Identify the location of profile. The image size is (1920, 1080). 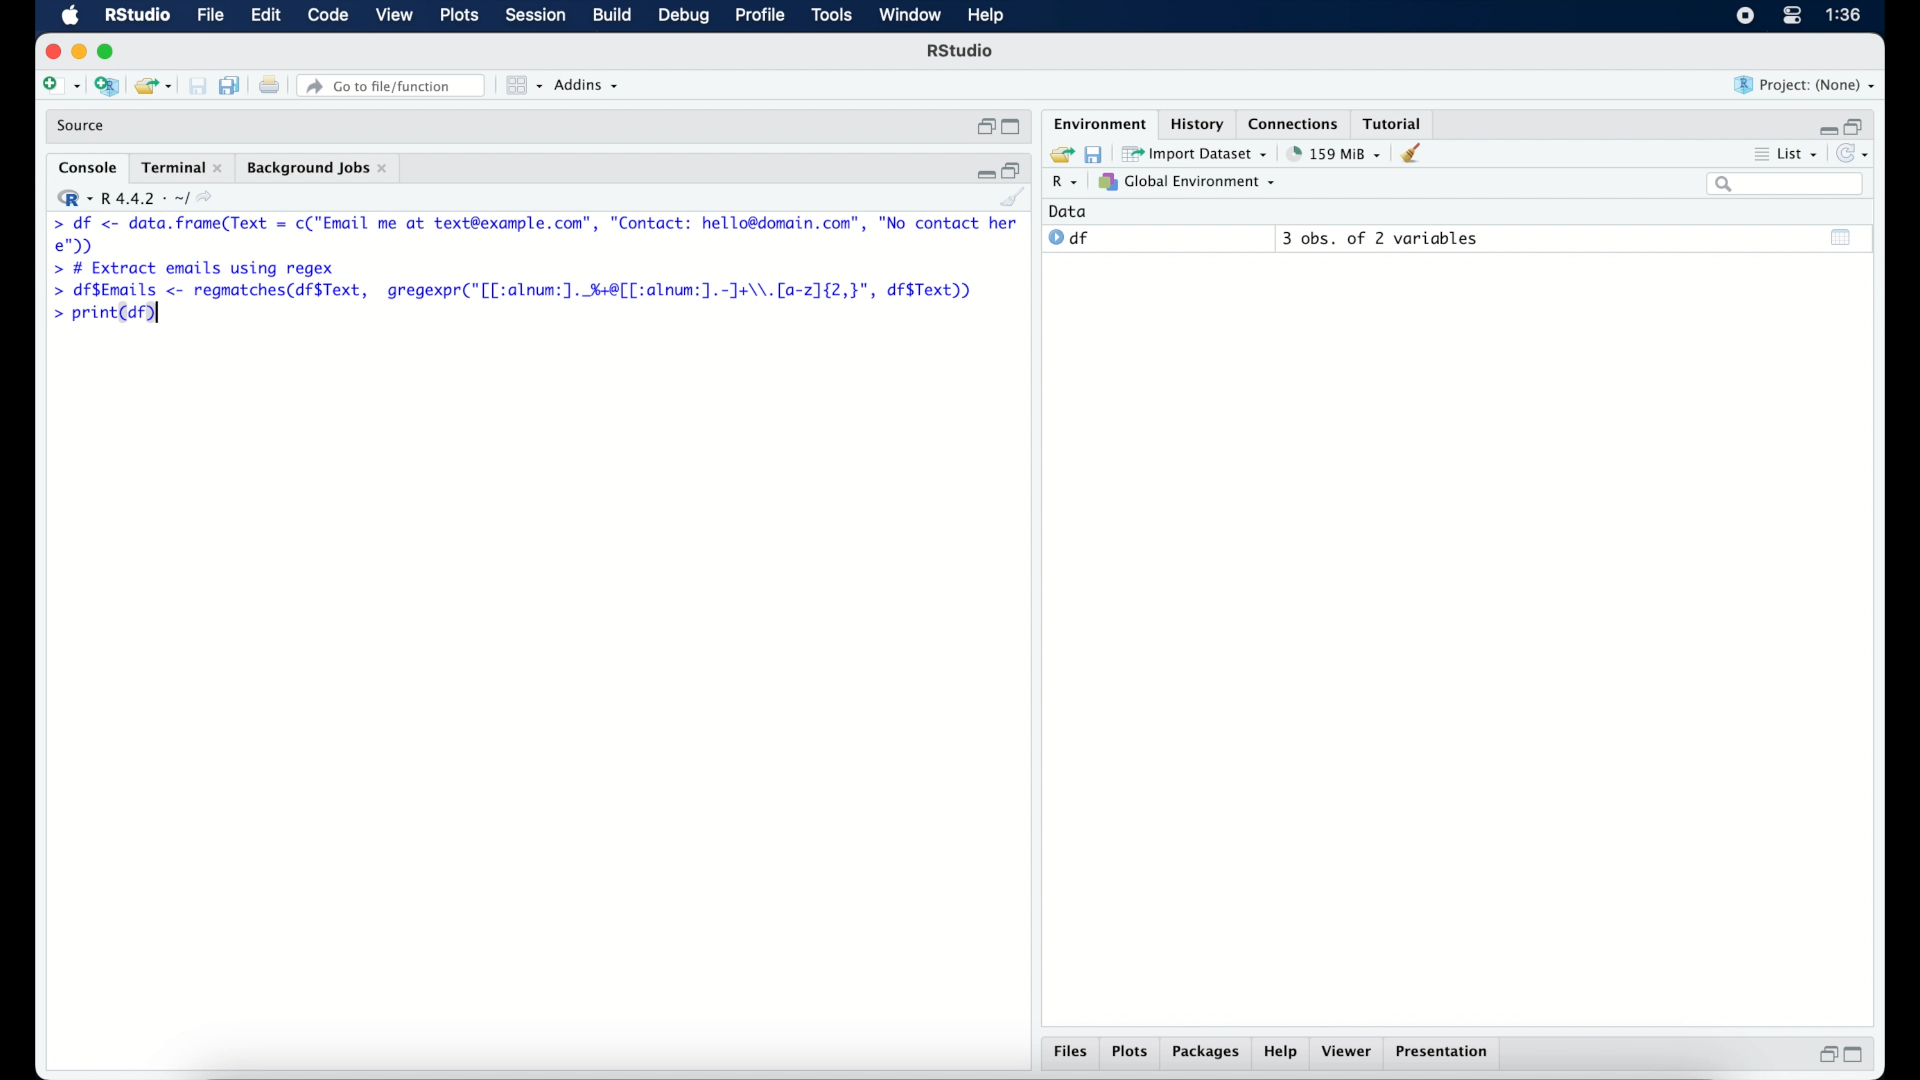
(760, 16).